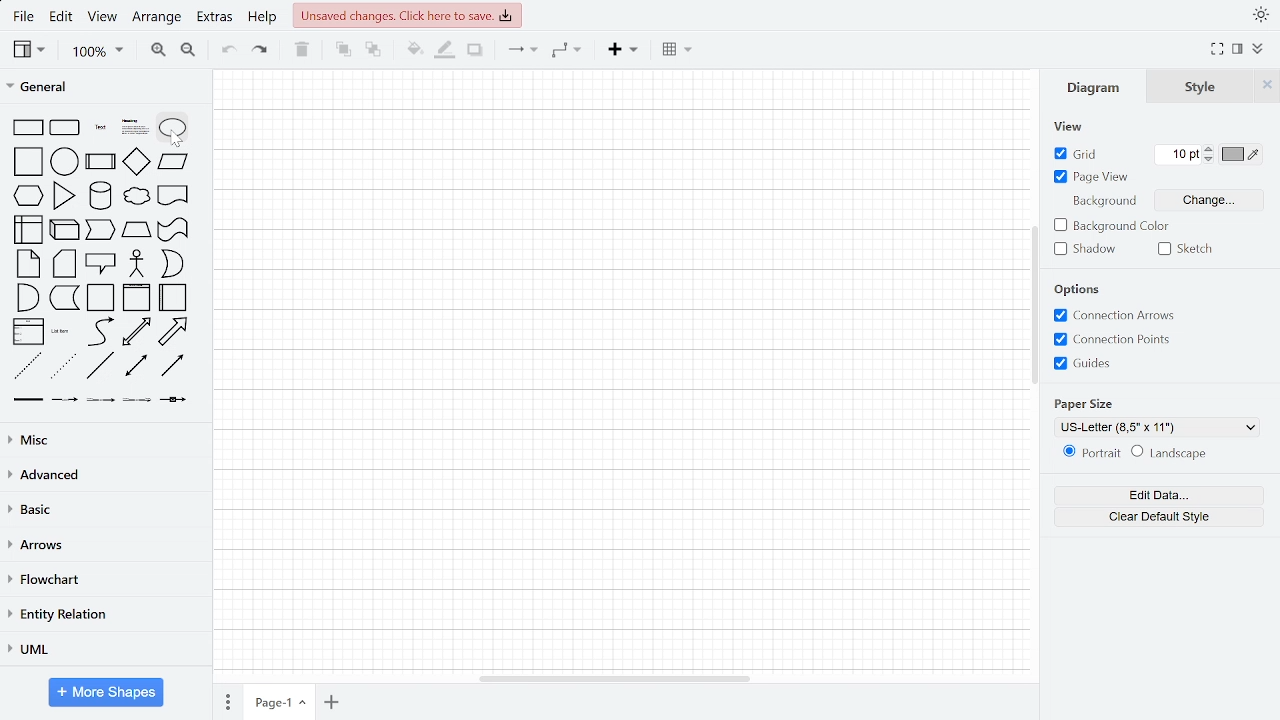 This screenshot has width=1280, height=720. What do you see at coordinates (99, 580) in the screenshot?
I see `flowchart` at bounding box center [99, 580].